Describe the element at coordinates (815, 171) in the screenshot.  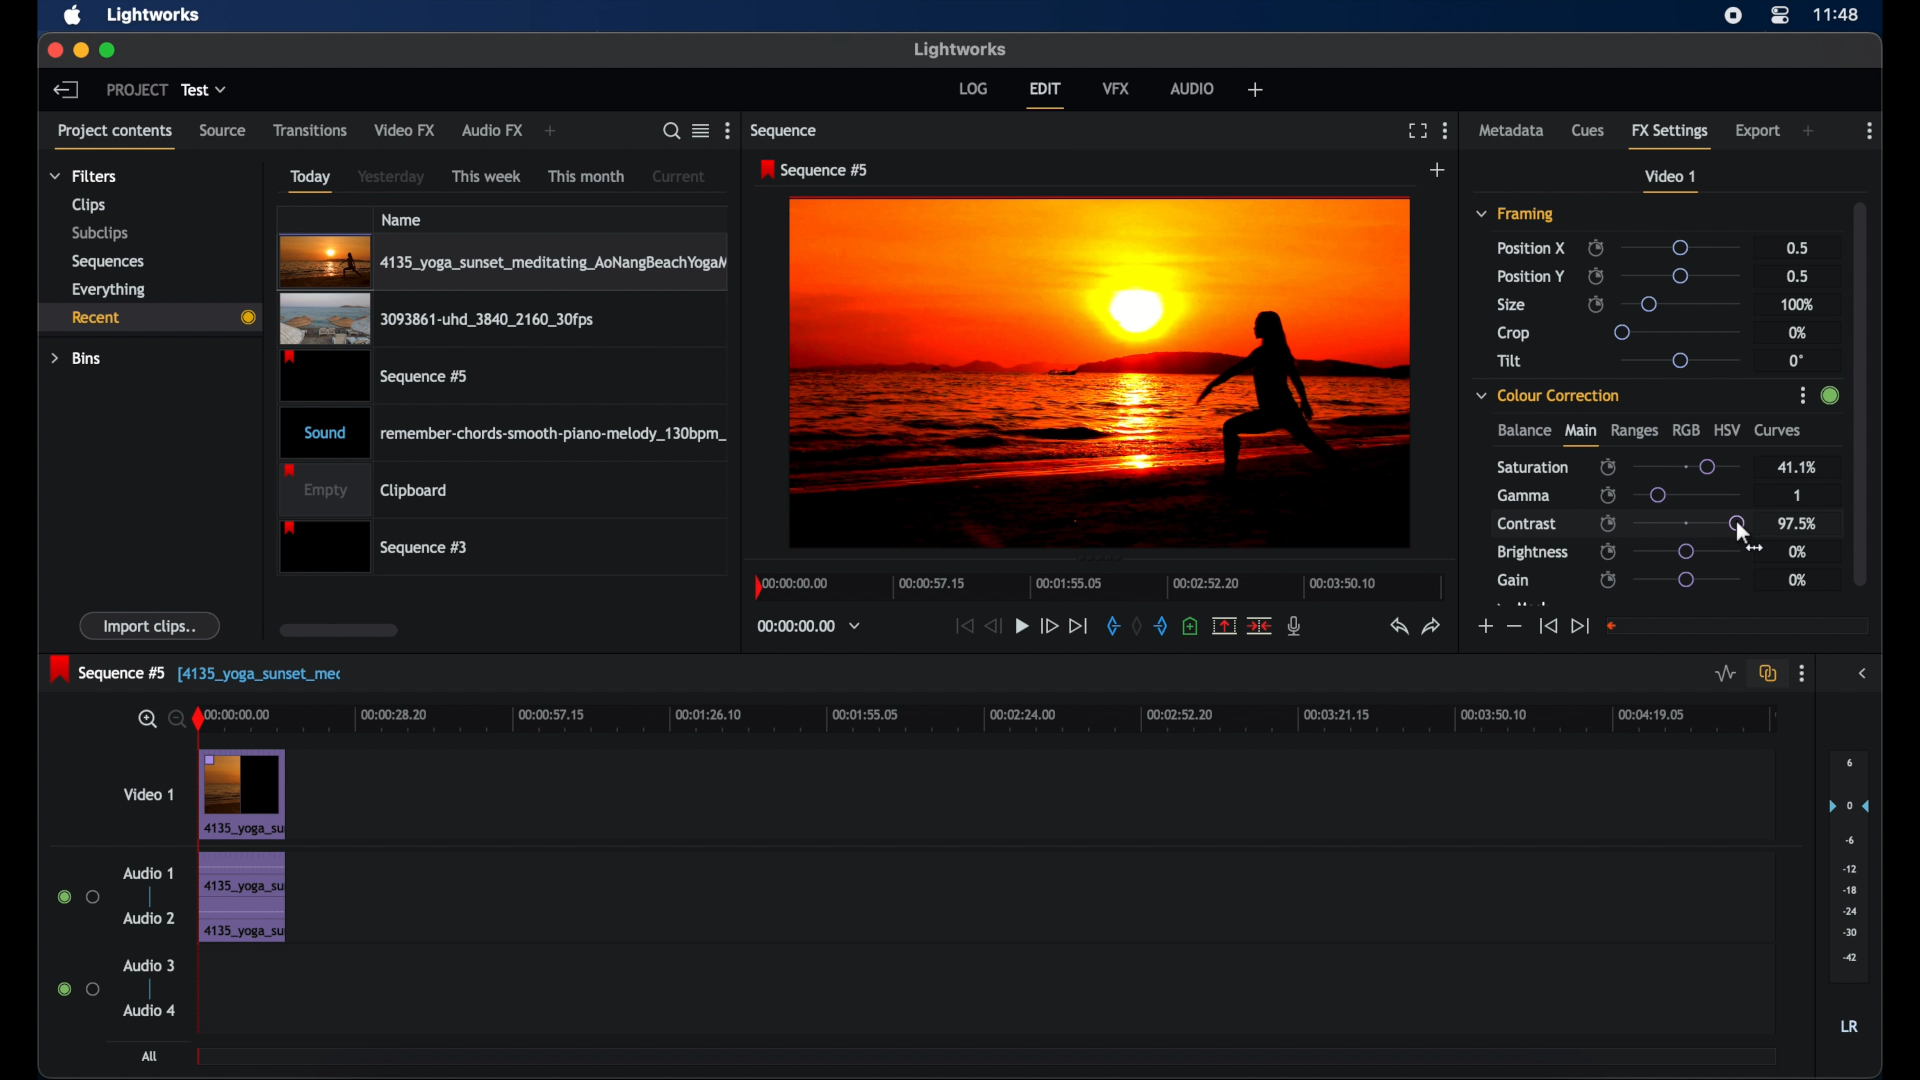
I see `sequence 5` at that location.